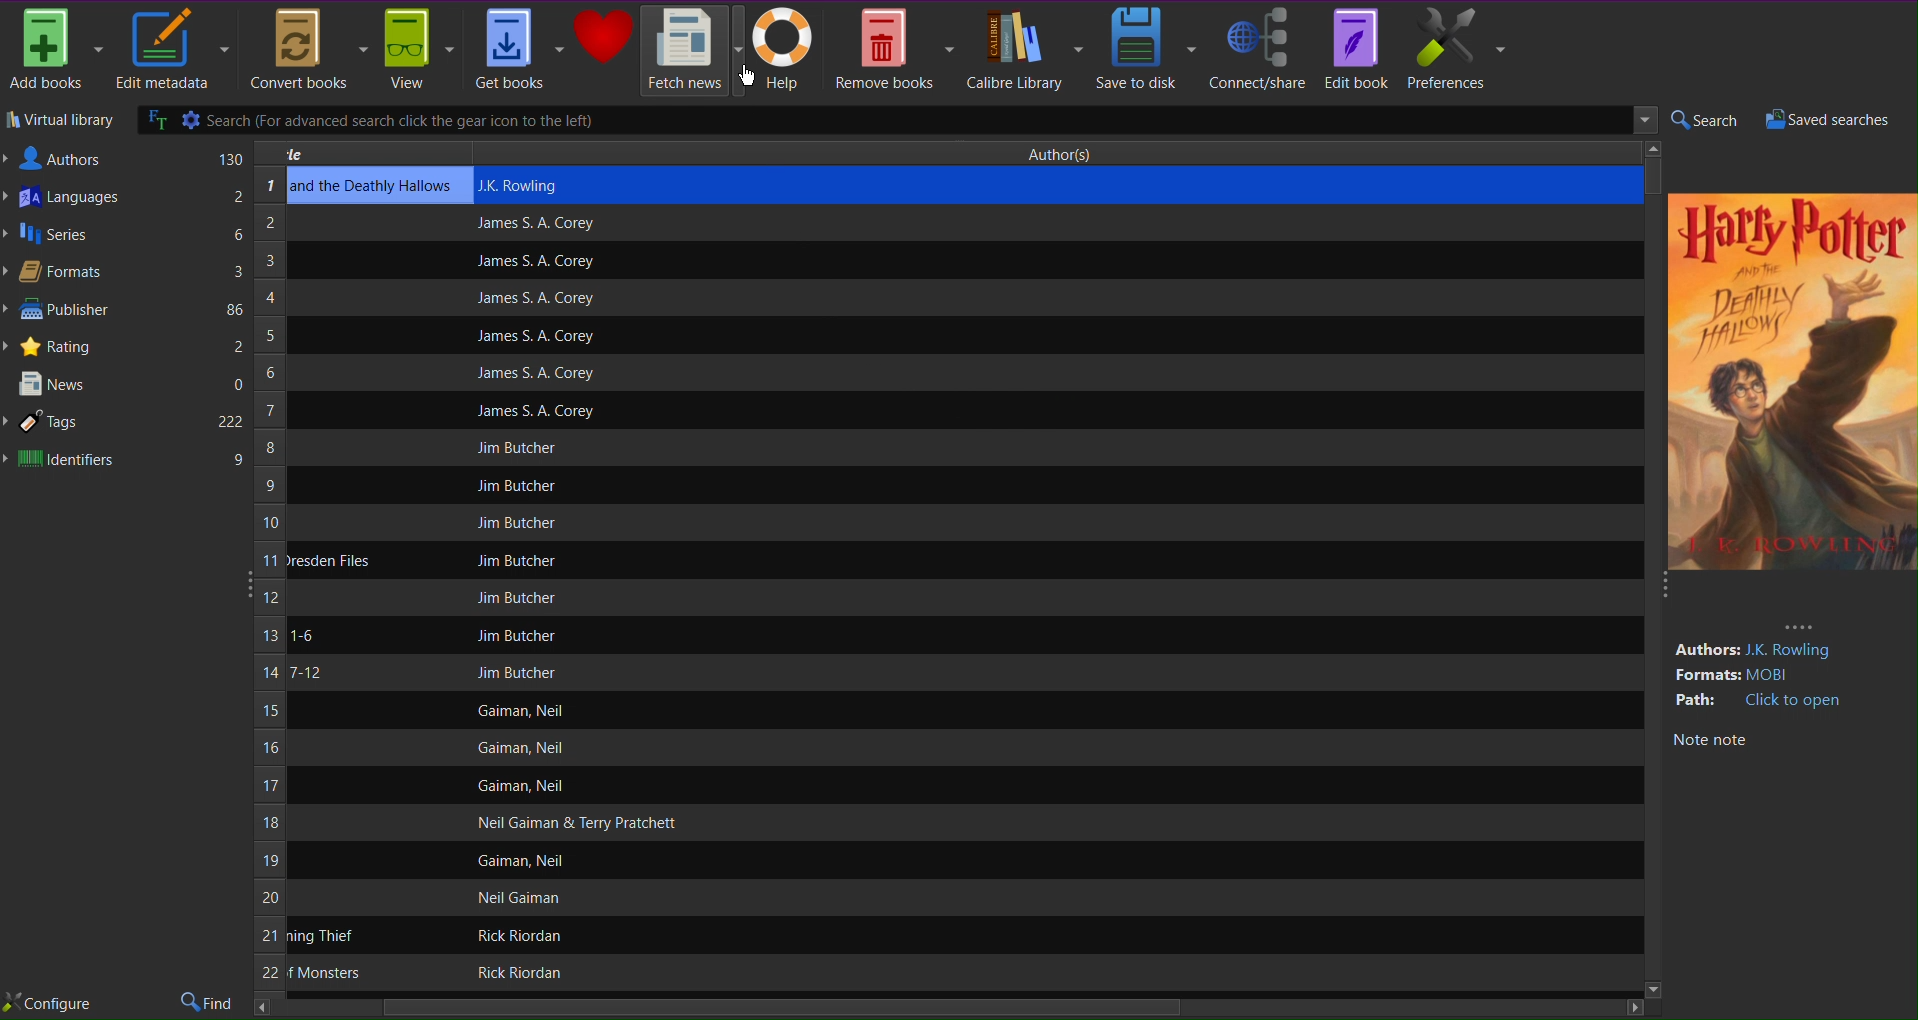 The image size is (1918, 1020). Describe the element at coordinates (1706, 676) in the screenshot. I see `Formats :` at that location.